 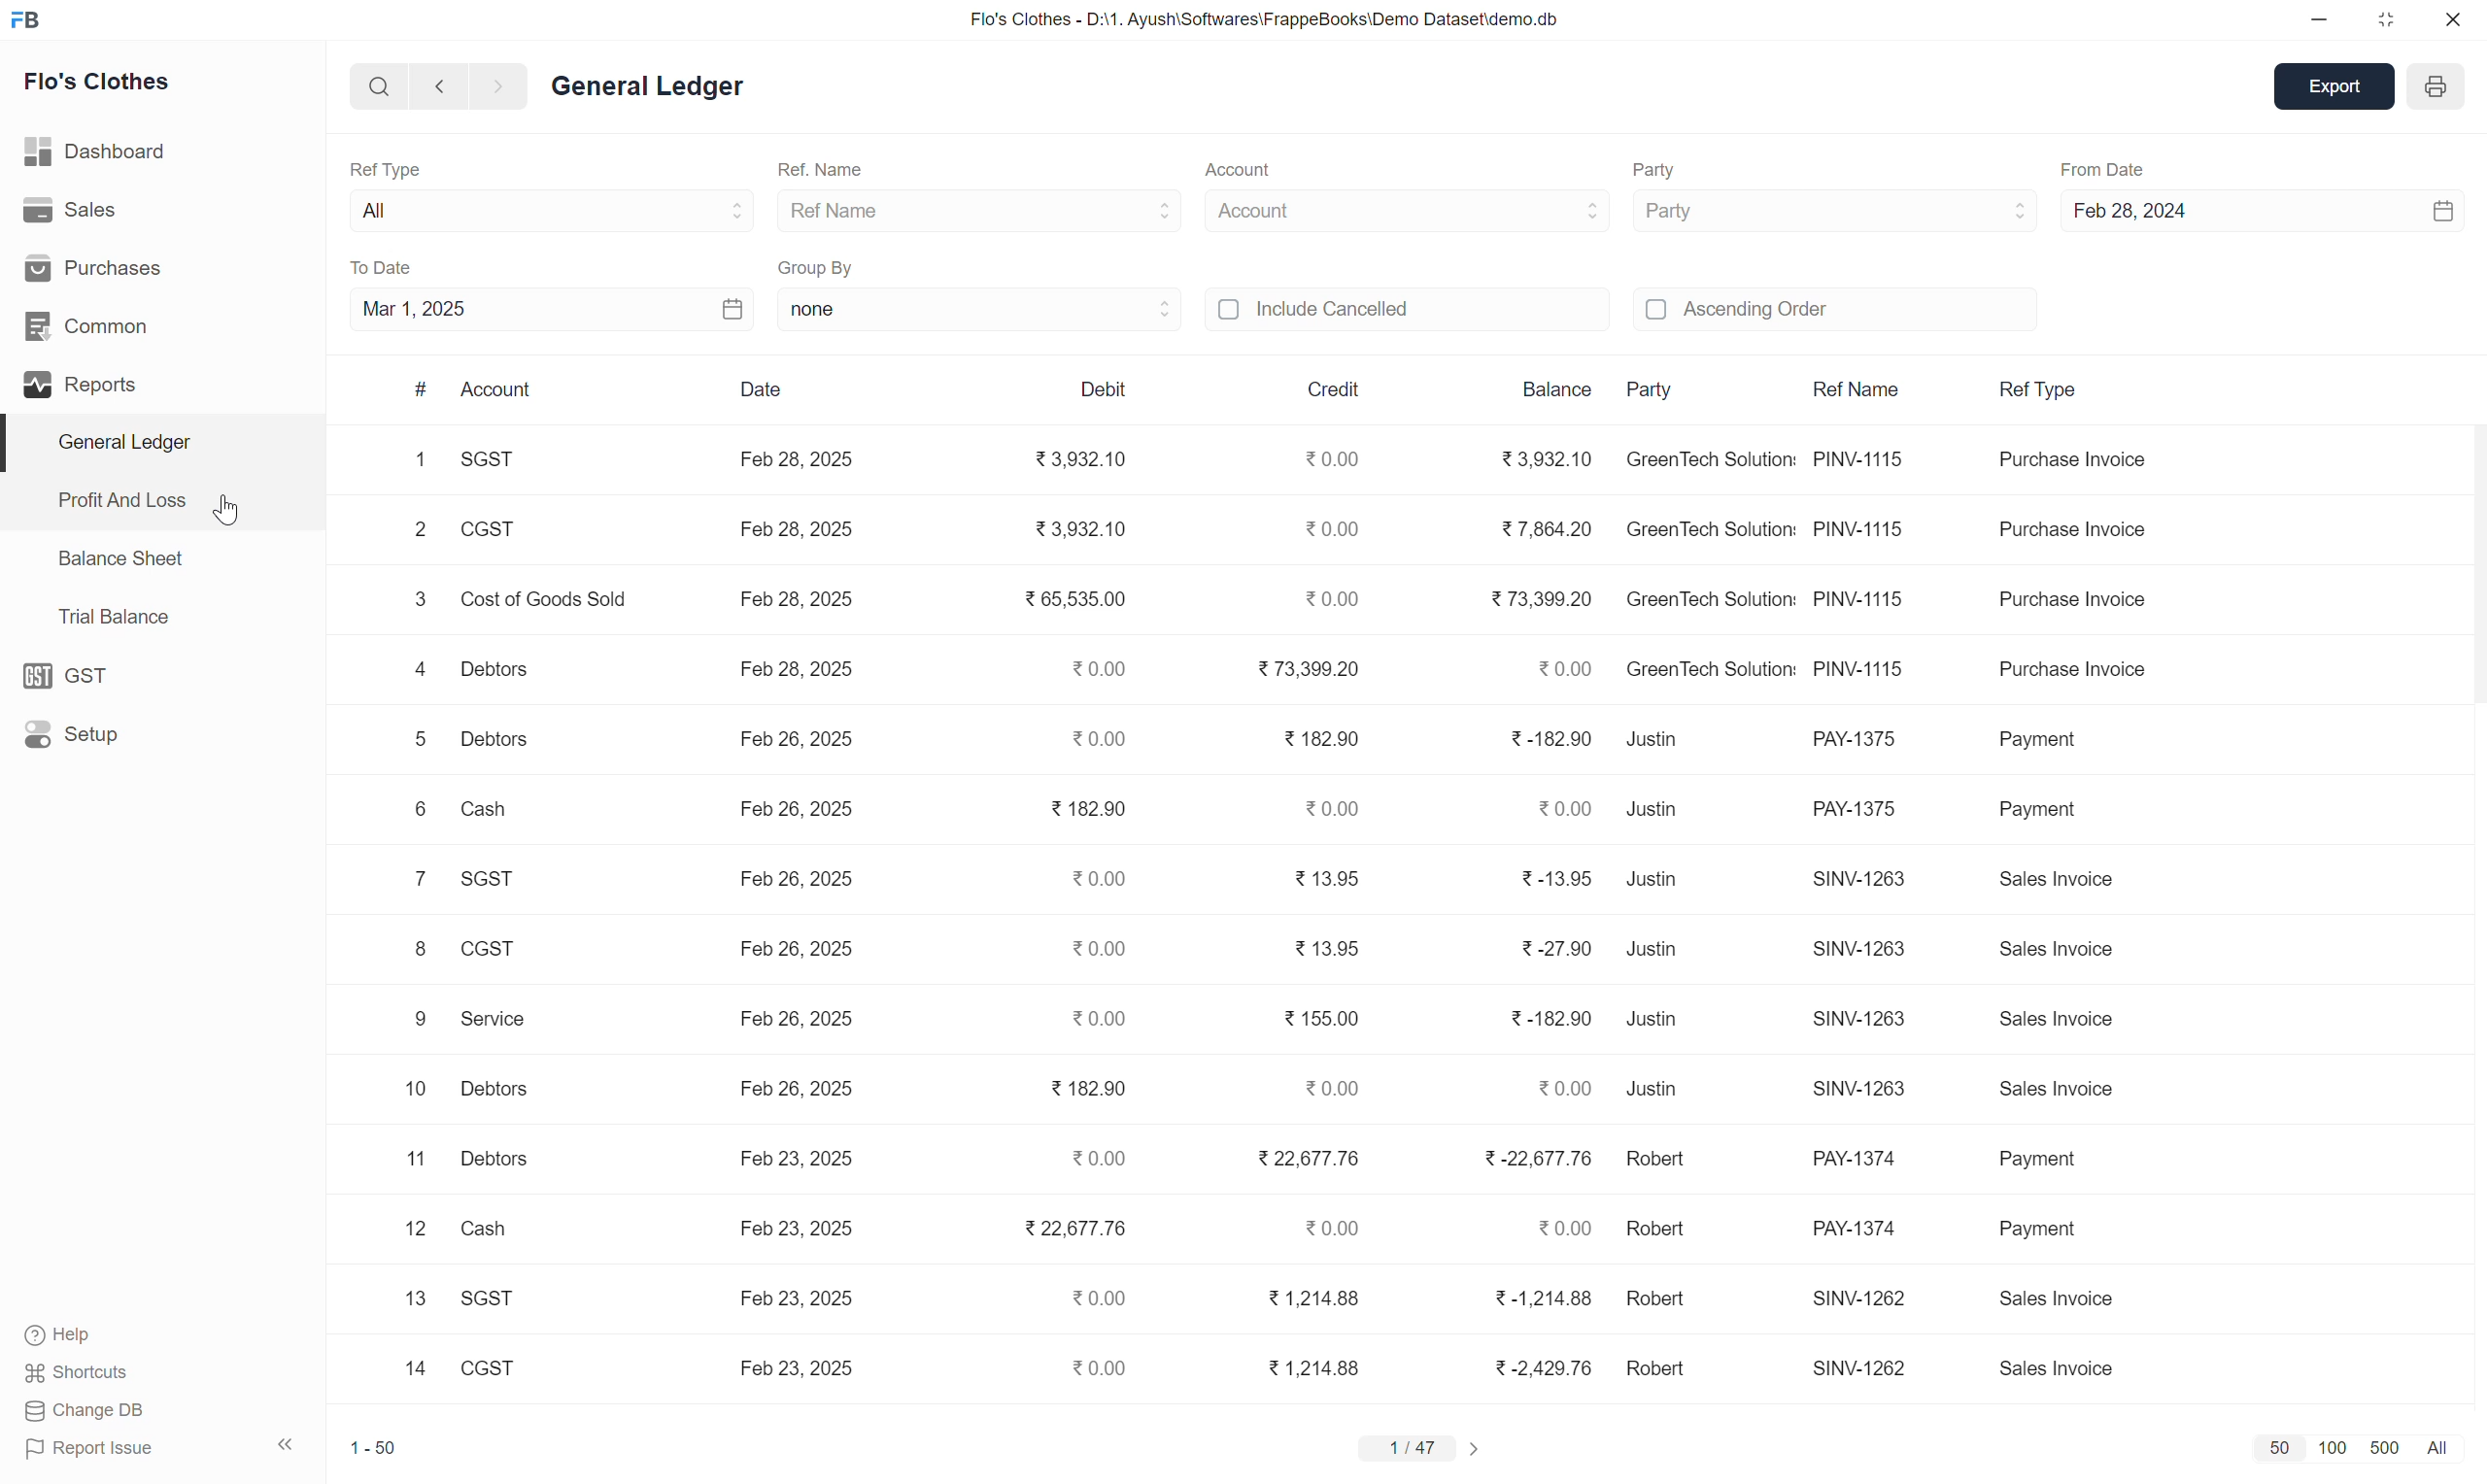 What do you see at coordinates (1257, 167) in the screenshot?
I see `Account` at bounding box center [1257, 167].